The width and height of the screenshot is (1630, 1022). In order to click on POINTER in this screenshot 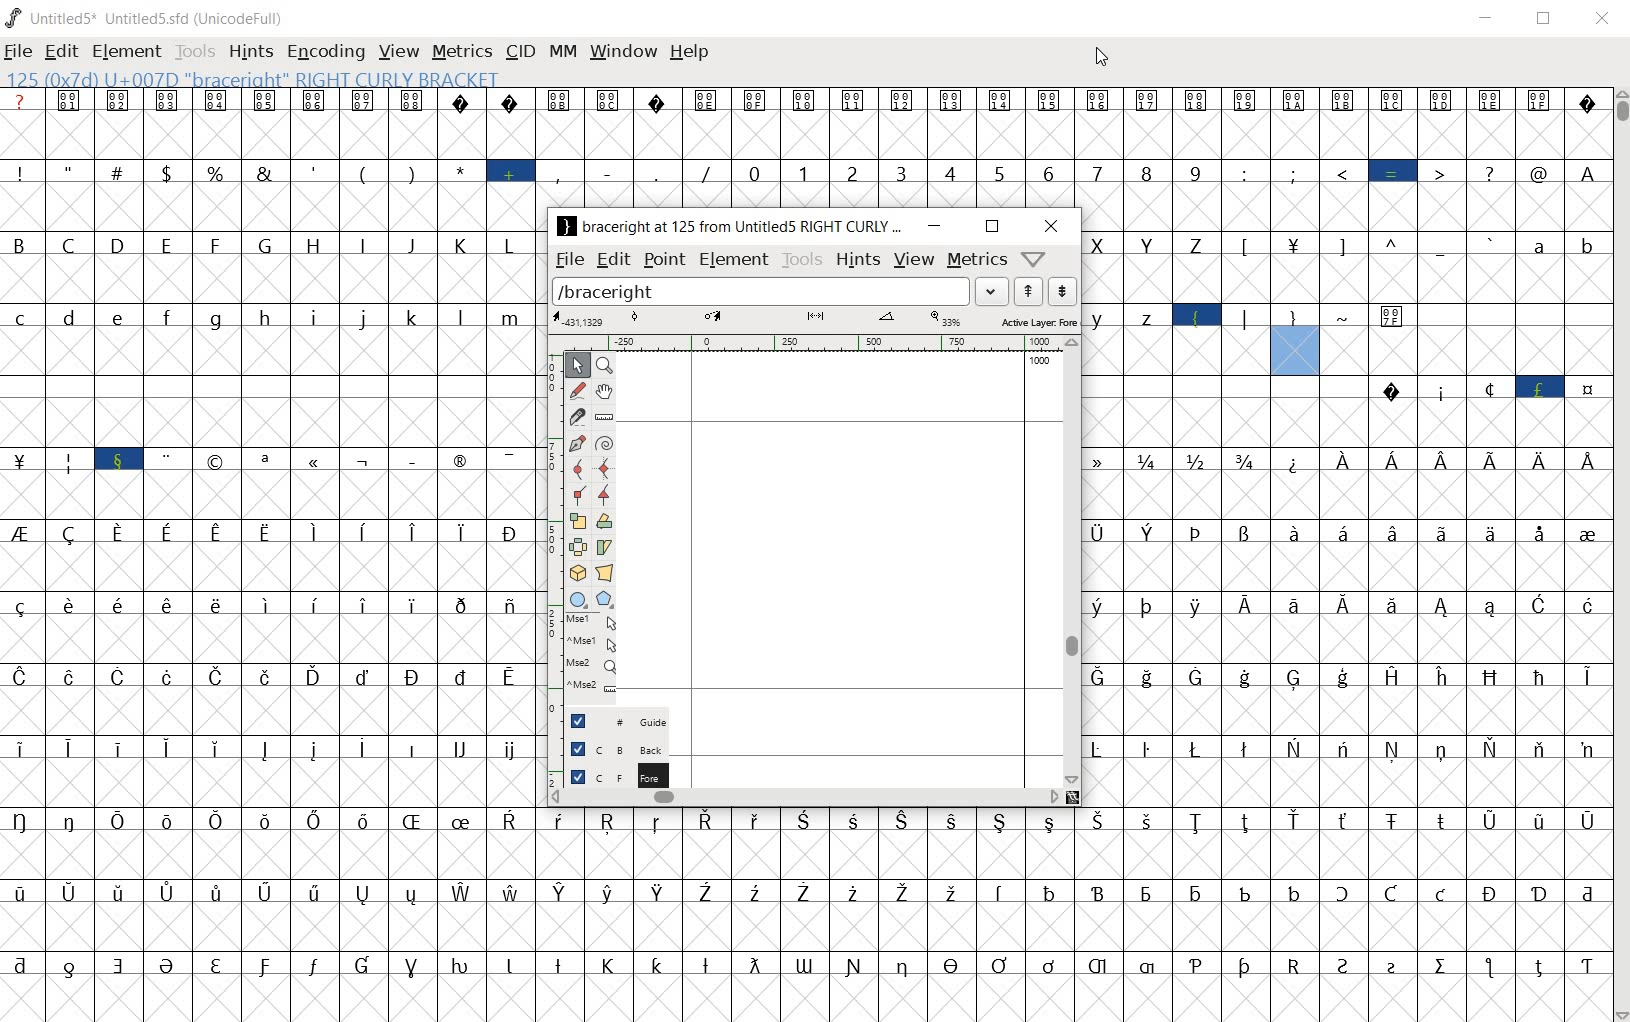, I will do `click(578, 364)`.